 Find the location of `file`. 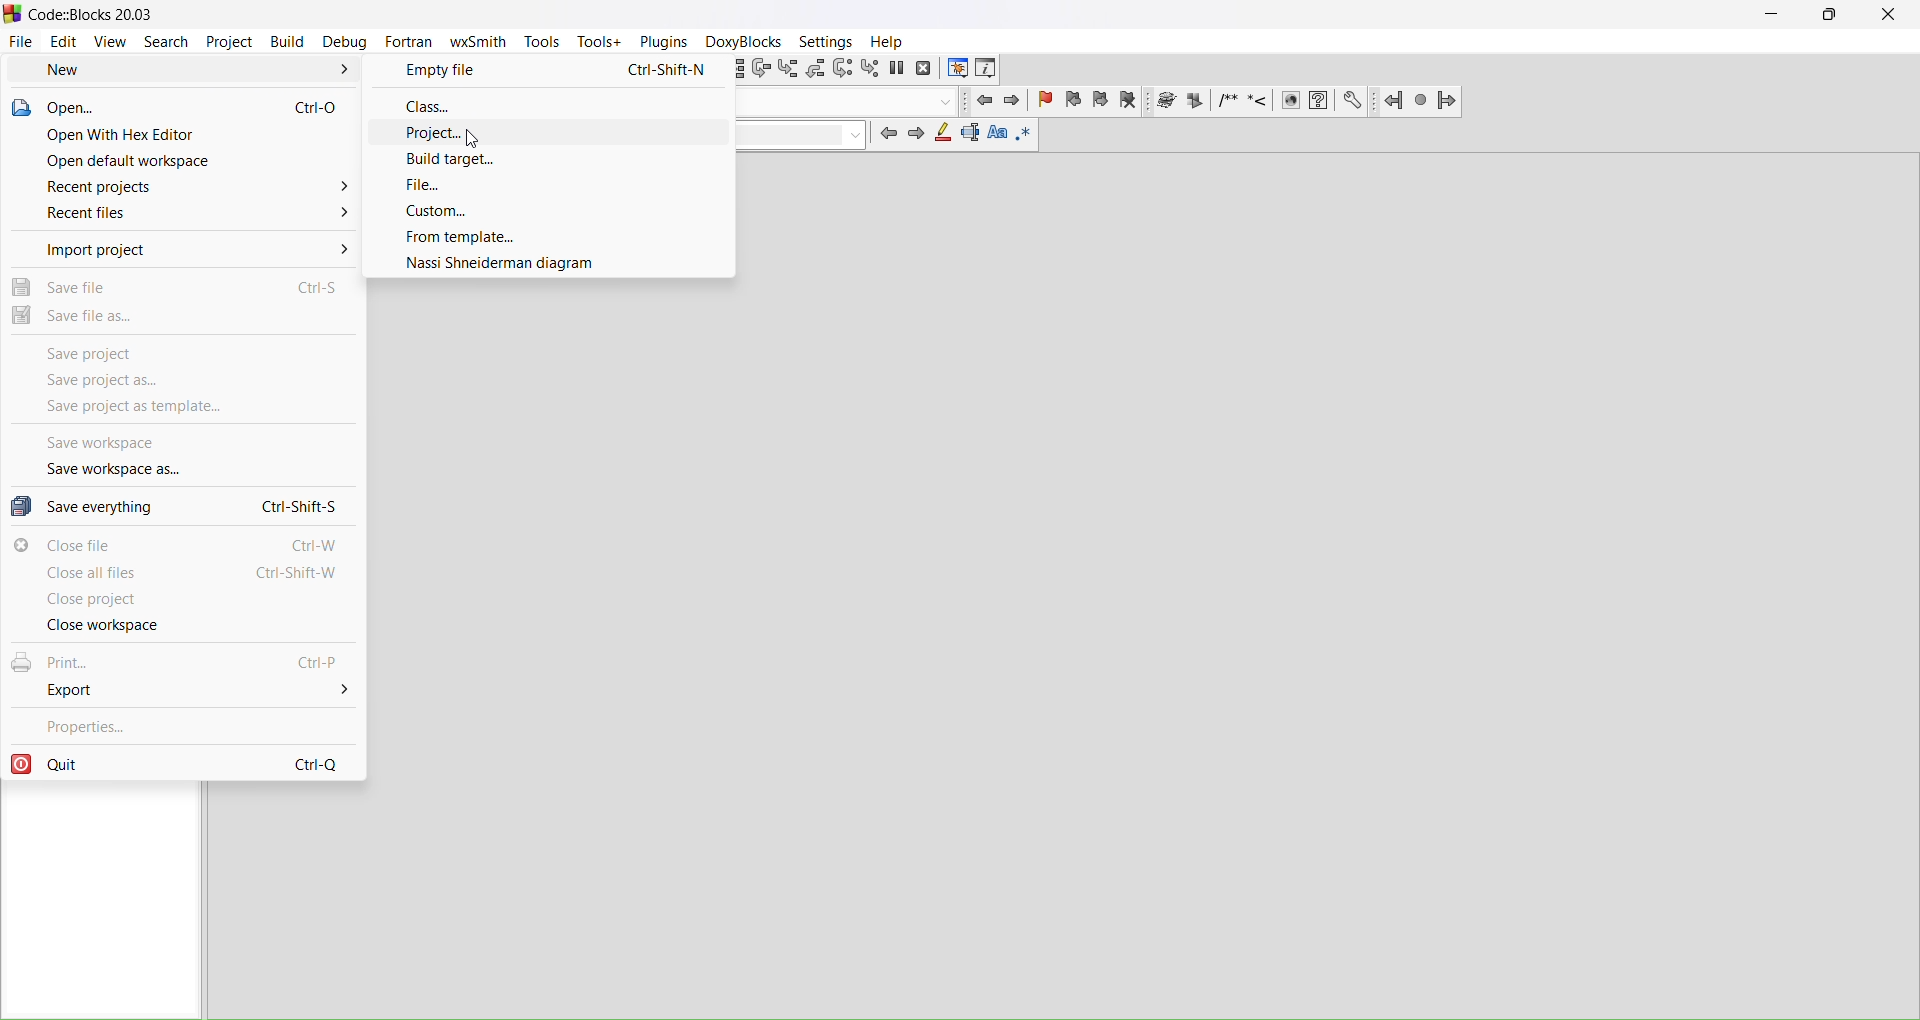

file is located at coordinates (19, 41).